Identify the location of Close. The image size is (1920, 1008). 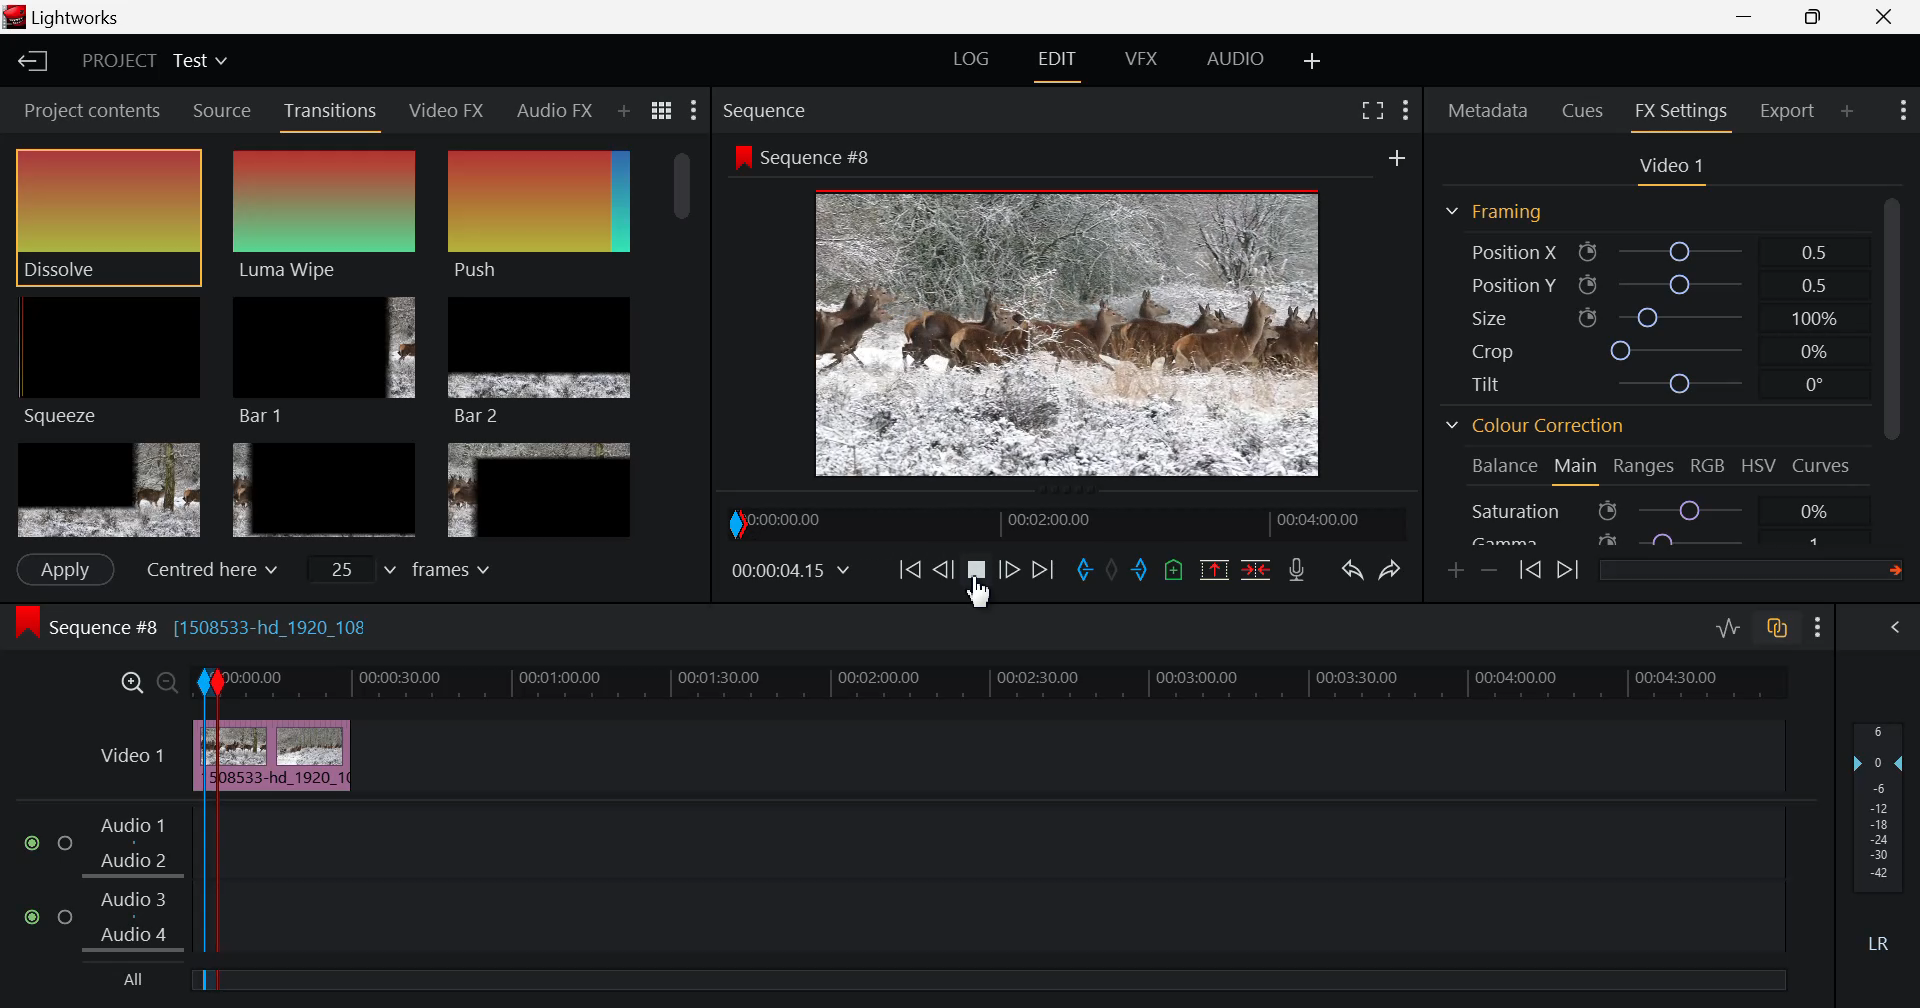
(1880, 17).